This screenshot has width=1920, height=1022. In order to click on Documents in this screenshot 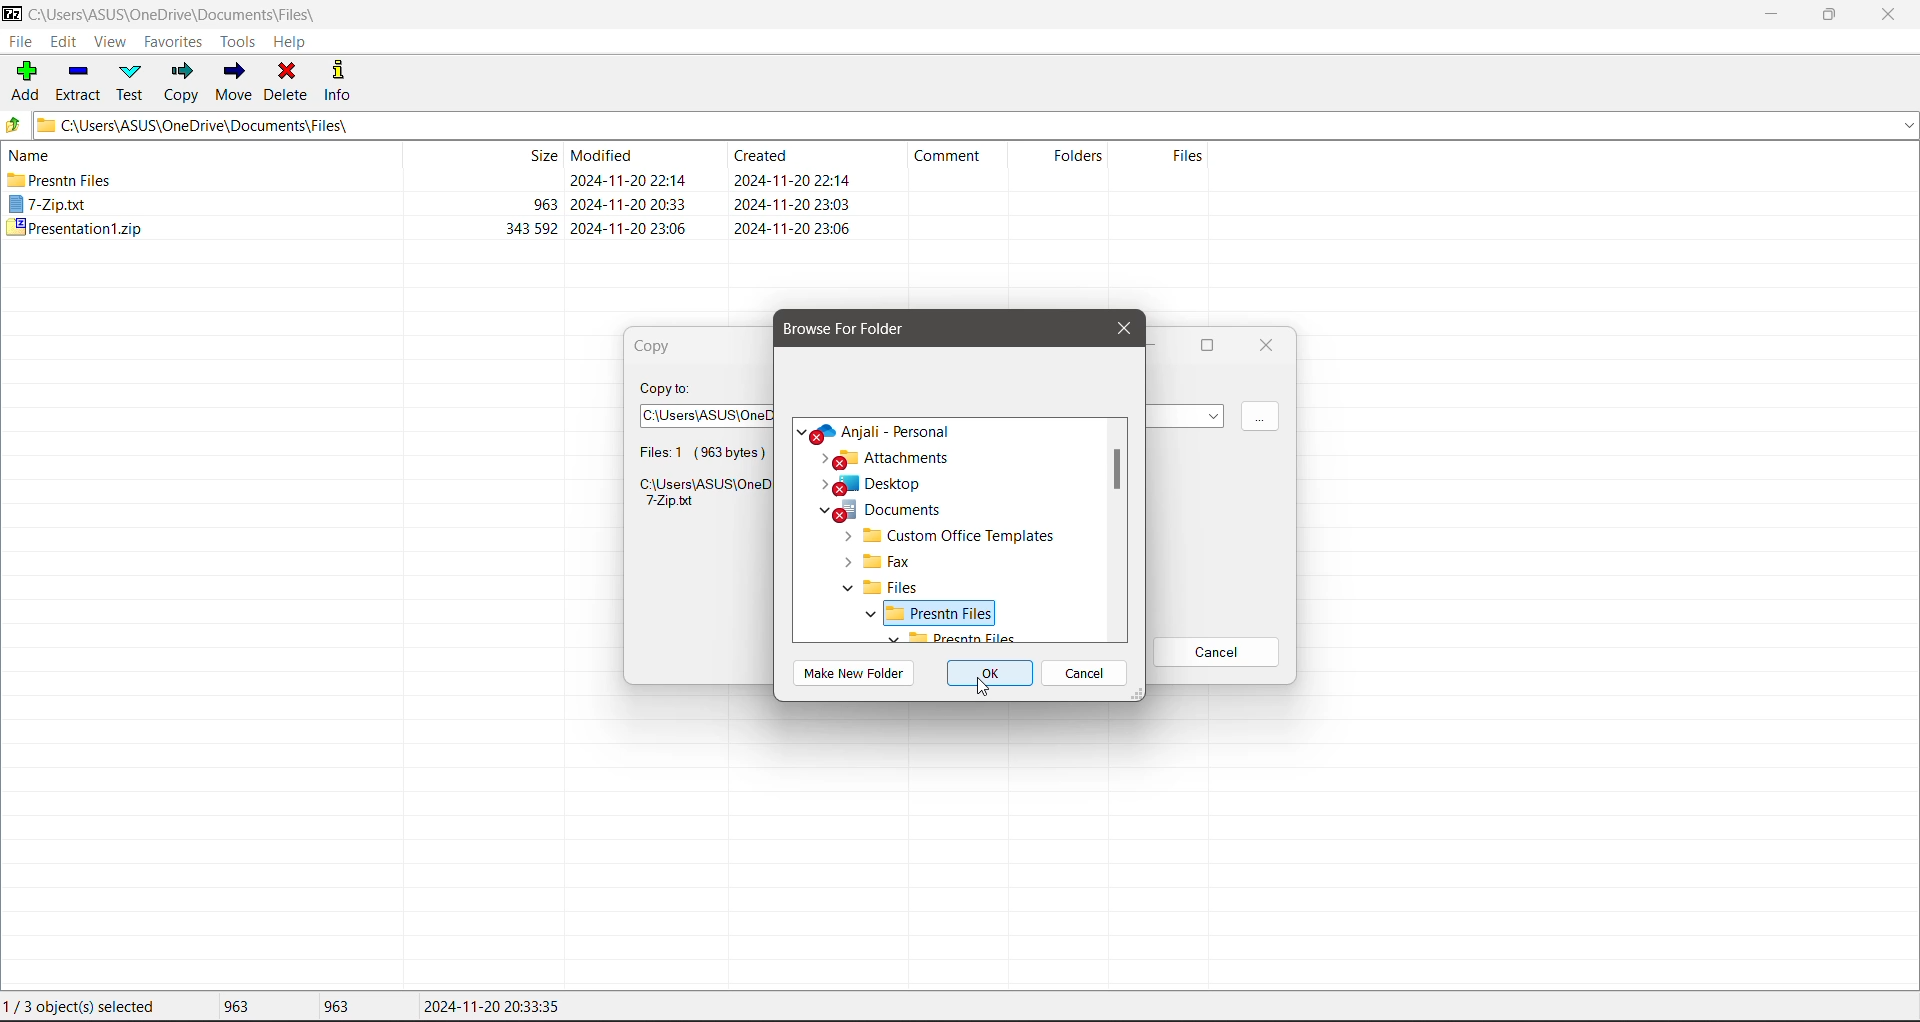, I will do `click(890, 510)`.